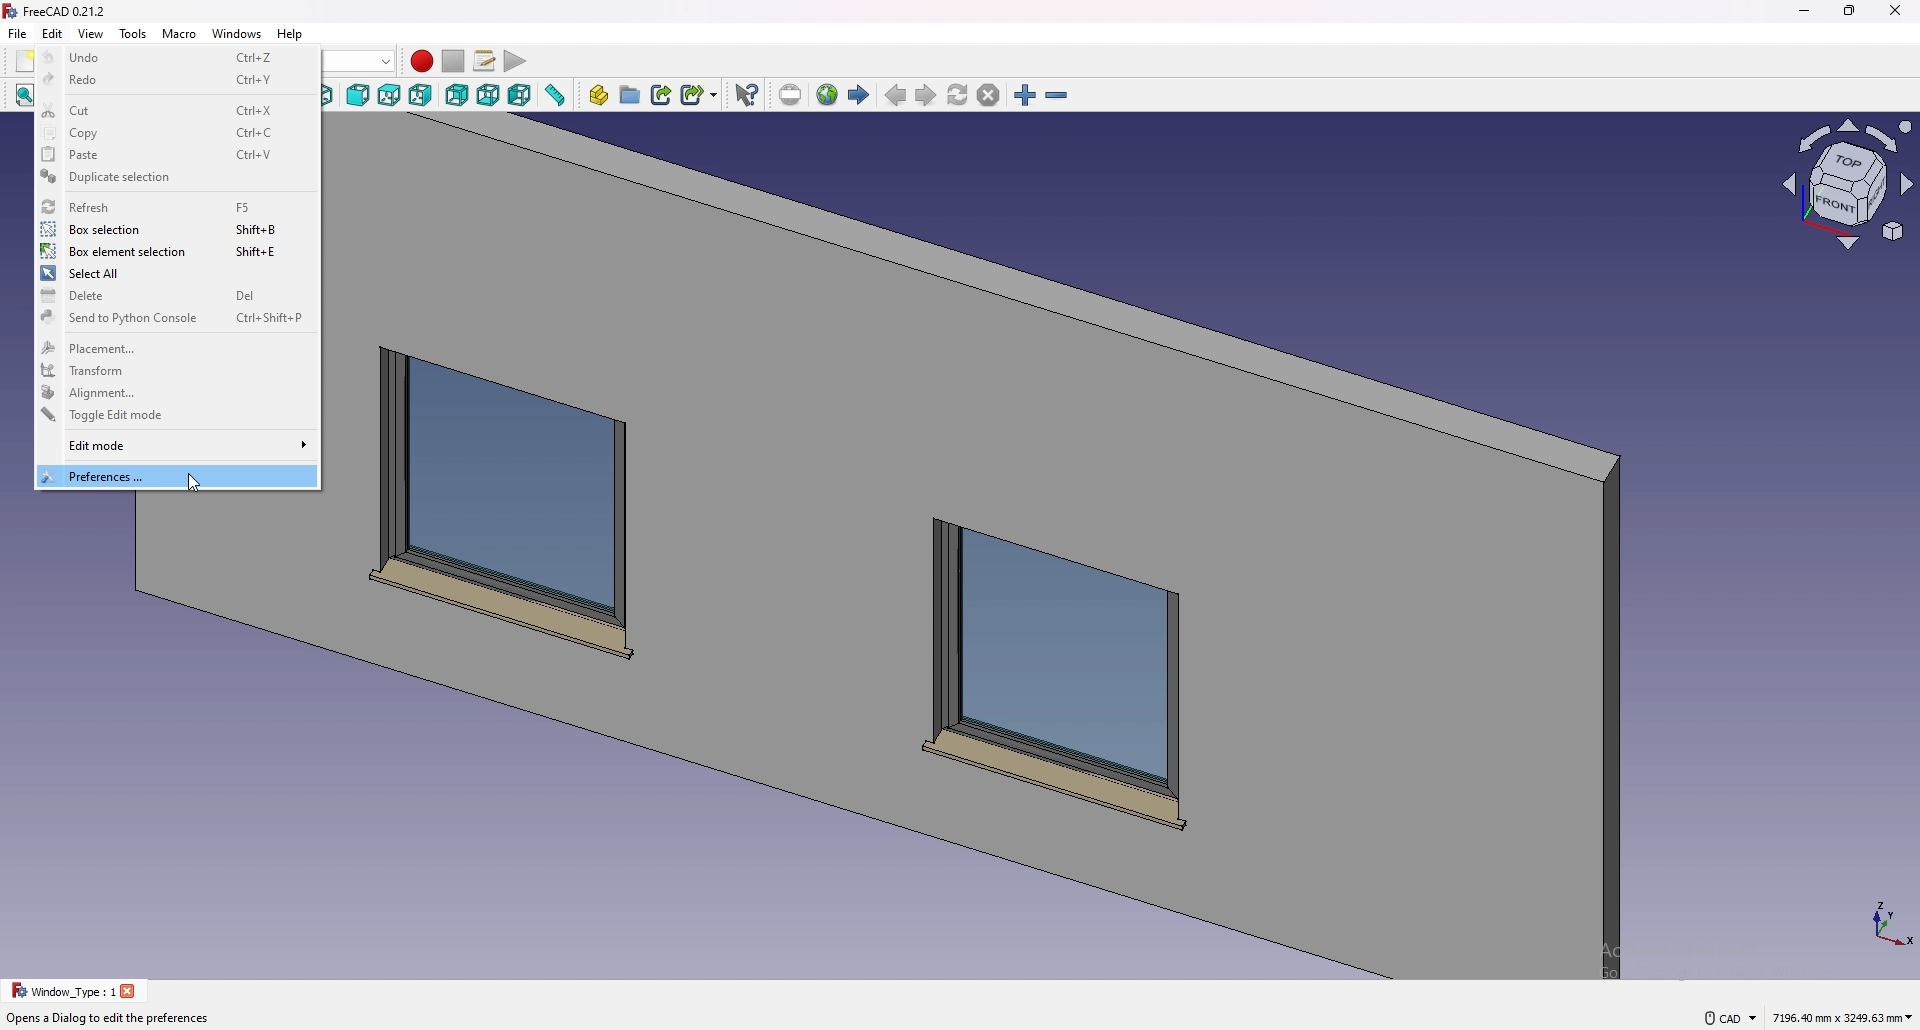  I want to click on close, so click(1895, 11).